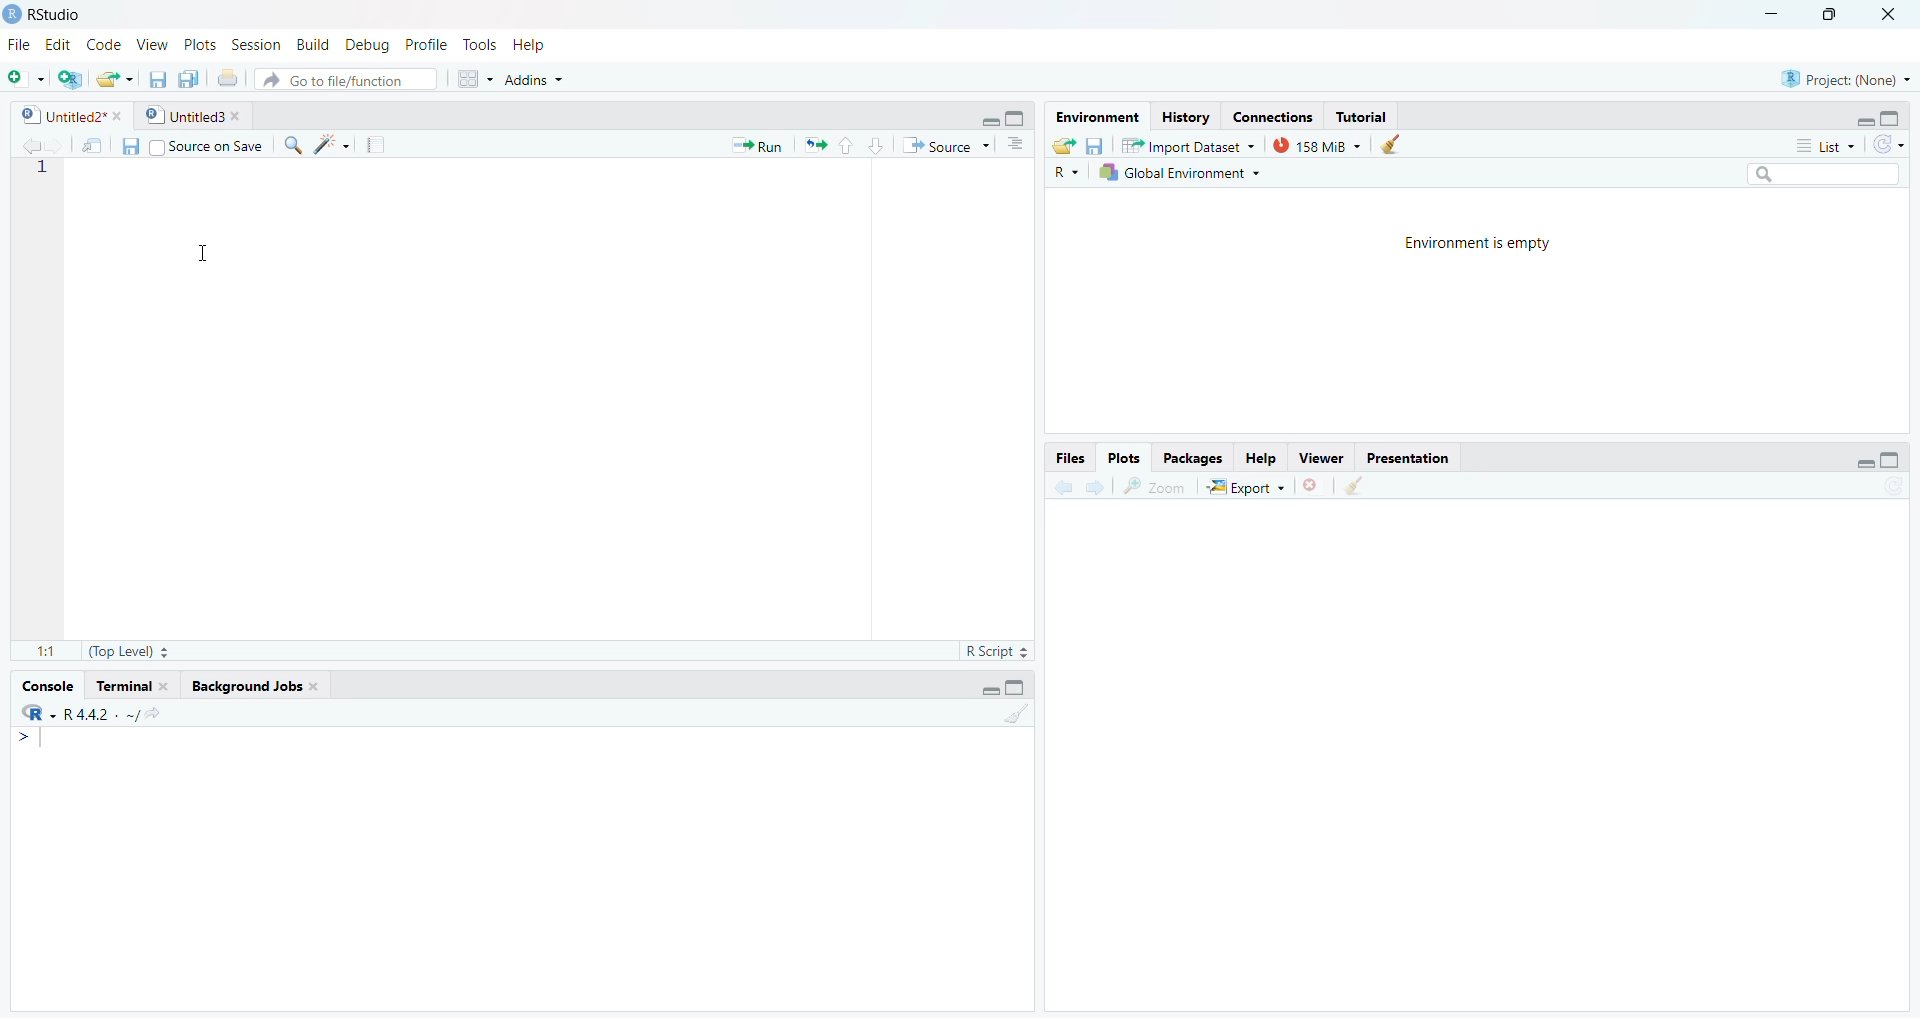  What do you see at coordinates (153, 40) in the screenshot?
I see `View` at bounding box center [153, 40].